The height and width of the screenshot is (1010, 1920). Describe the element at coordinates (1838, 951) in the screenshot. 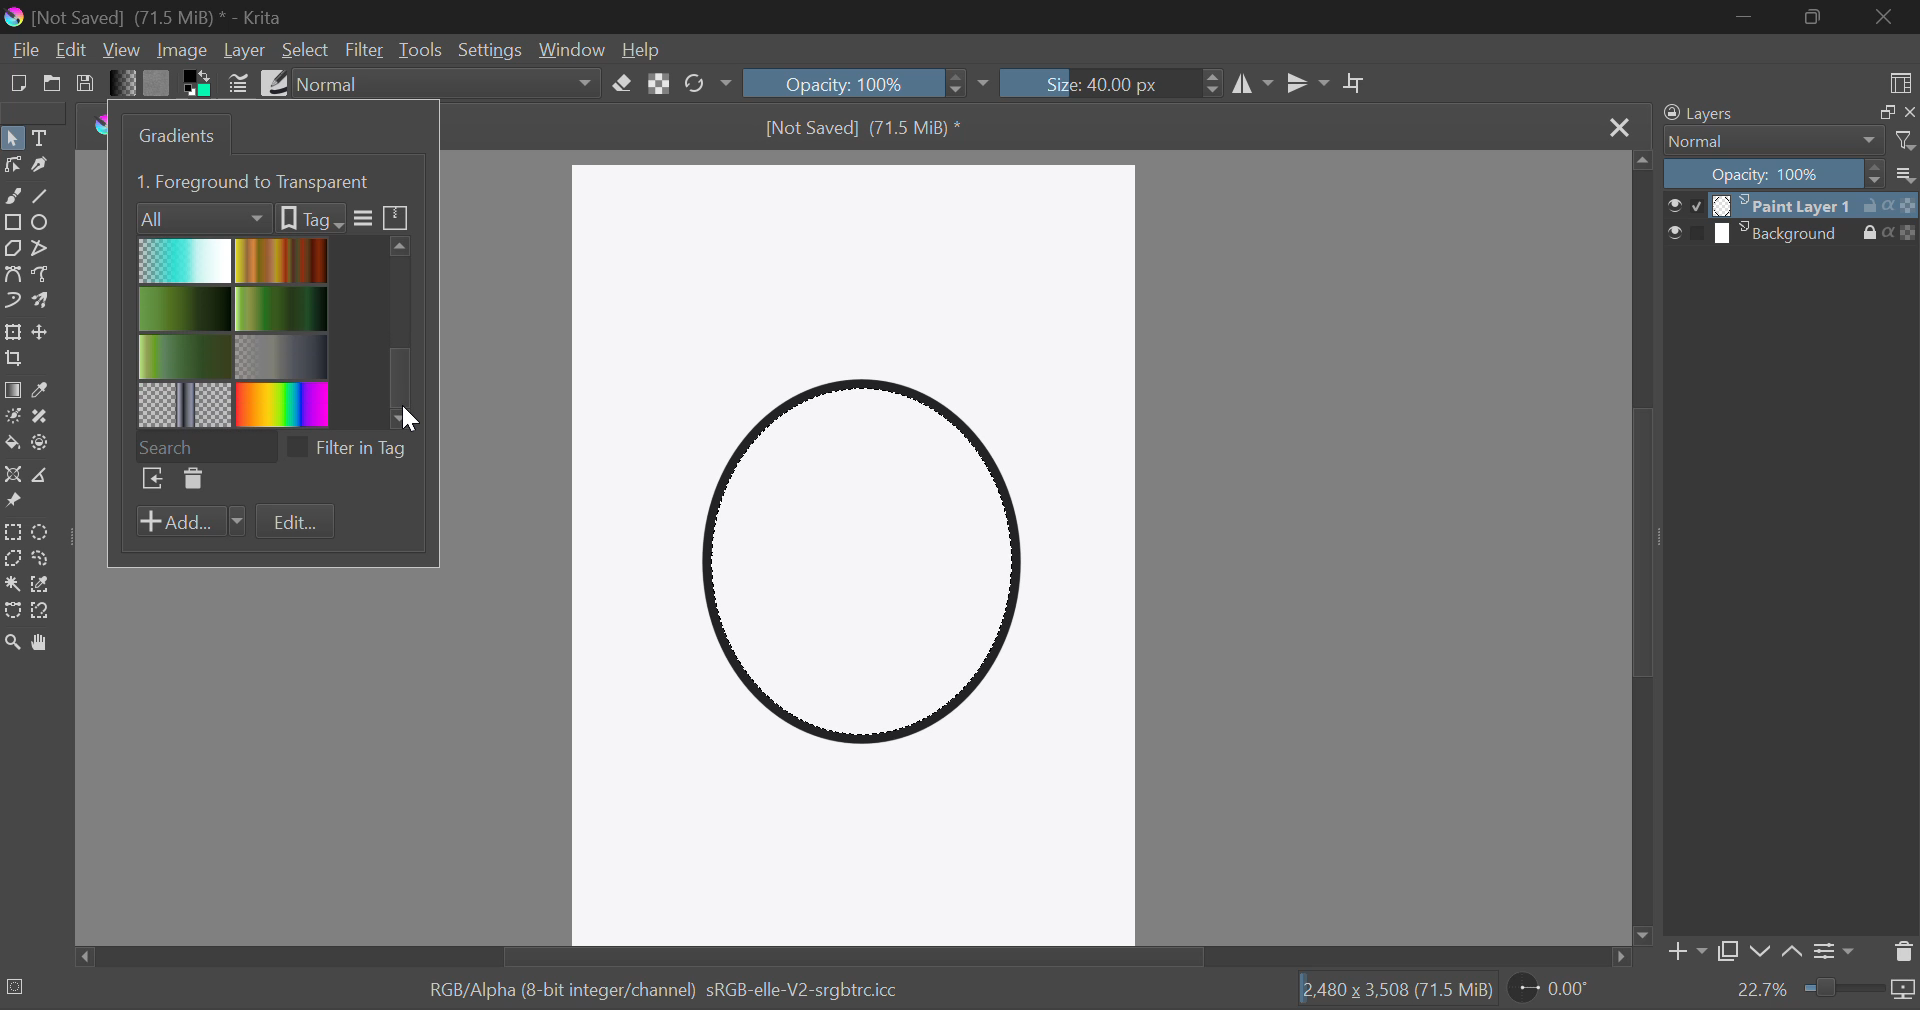

I see `Settings` at that location.